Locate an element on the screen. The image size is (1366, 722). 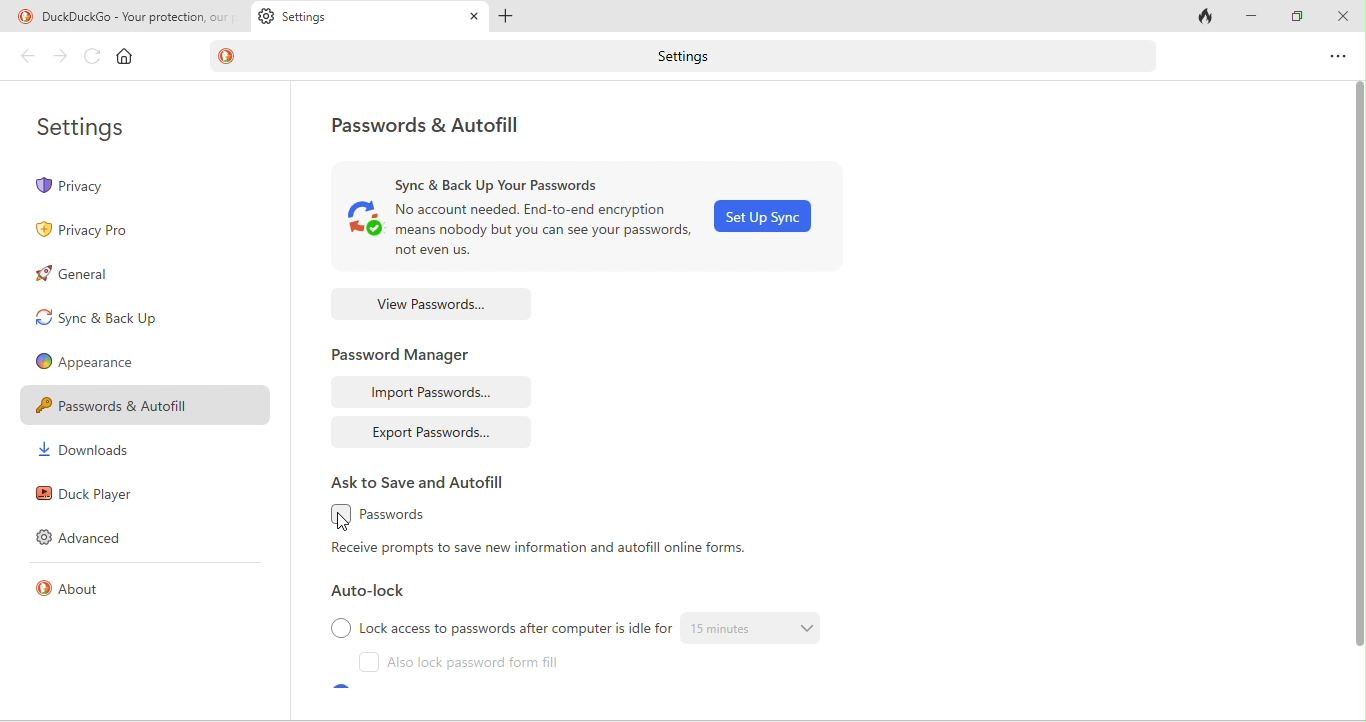
minimize is located at coordinates (1251, 15).